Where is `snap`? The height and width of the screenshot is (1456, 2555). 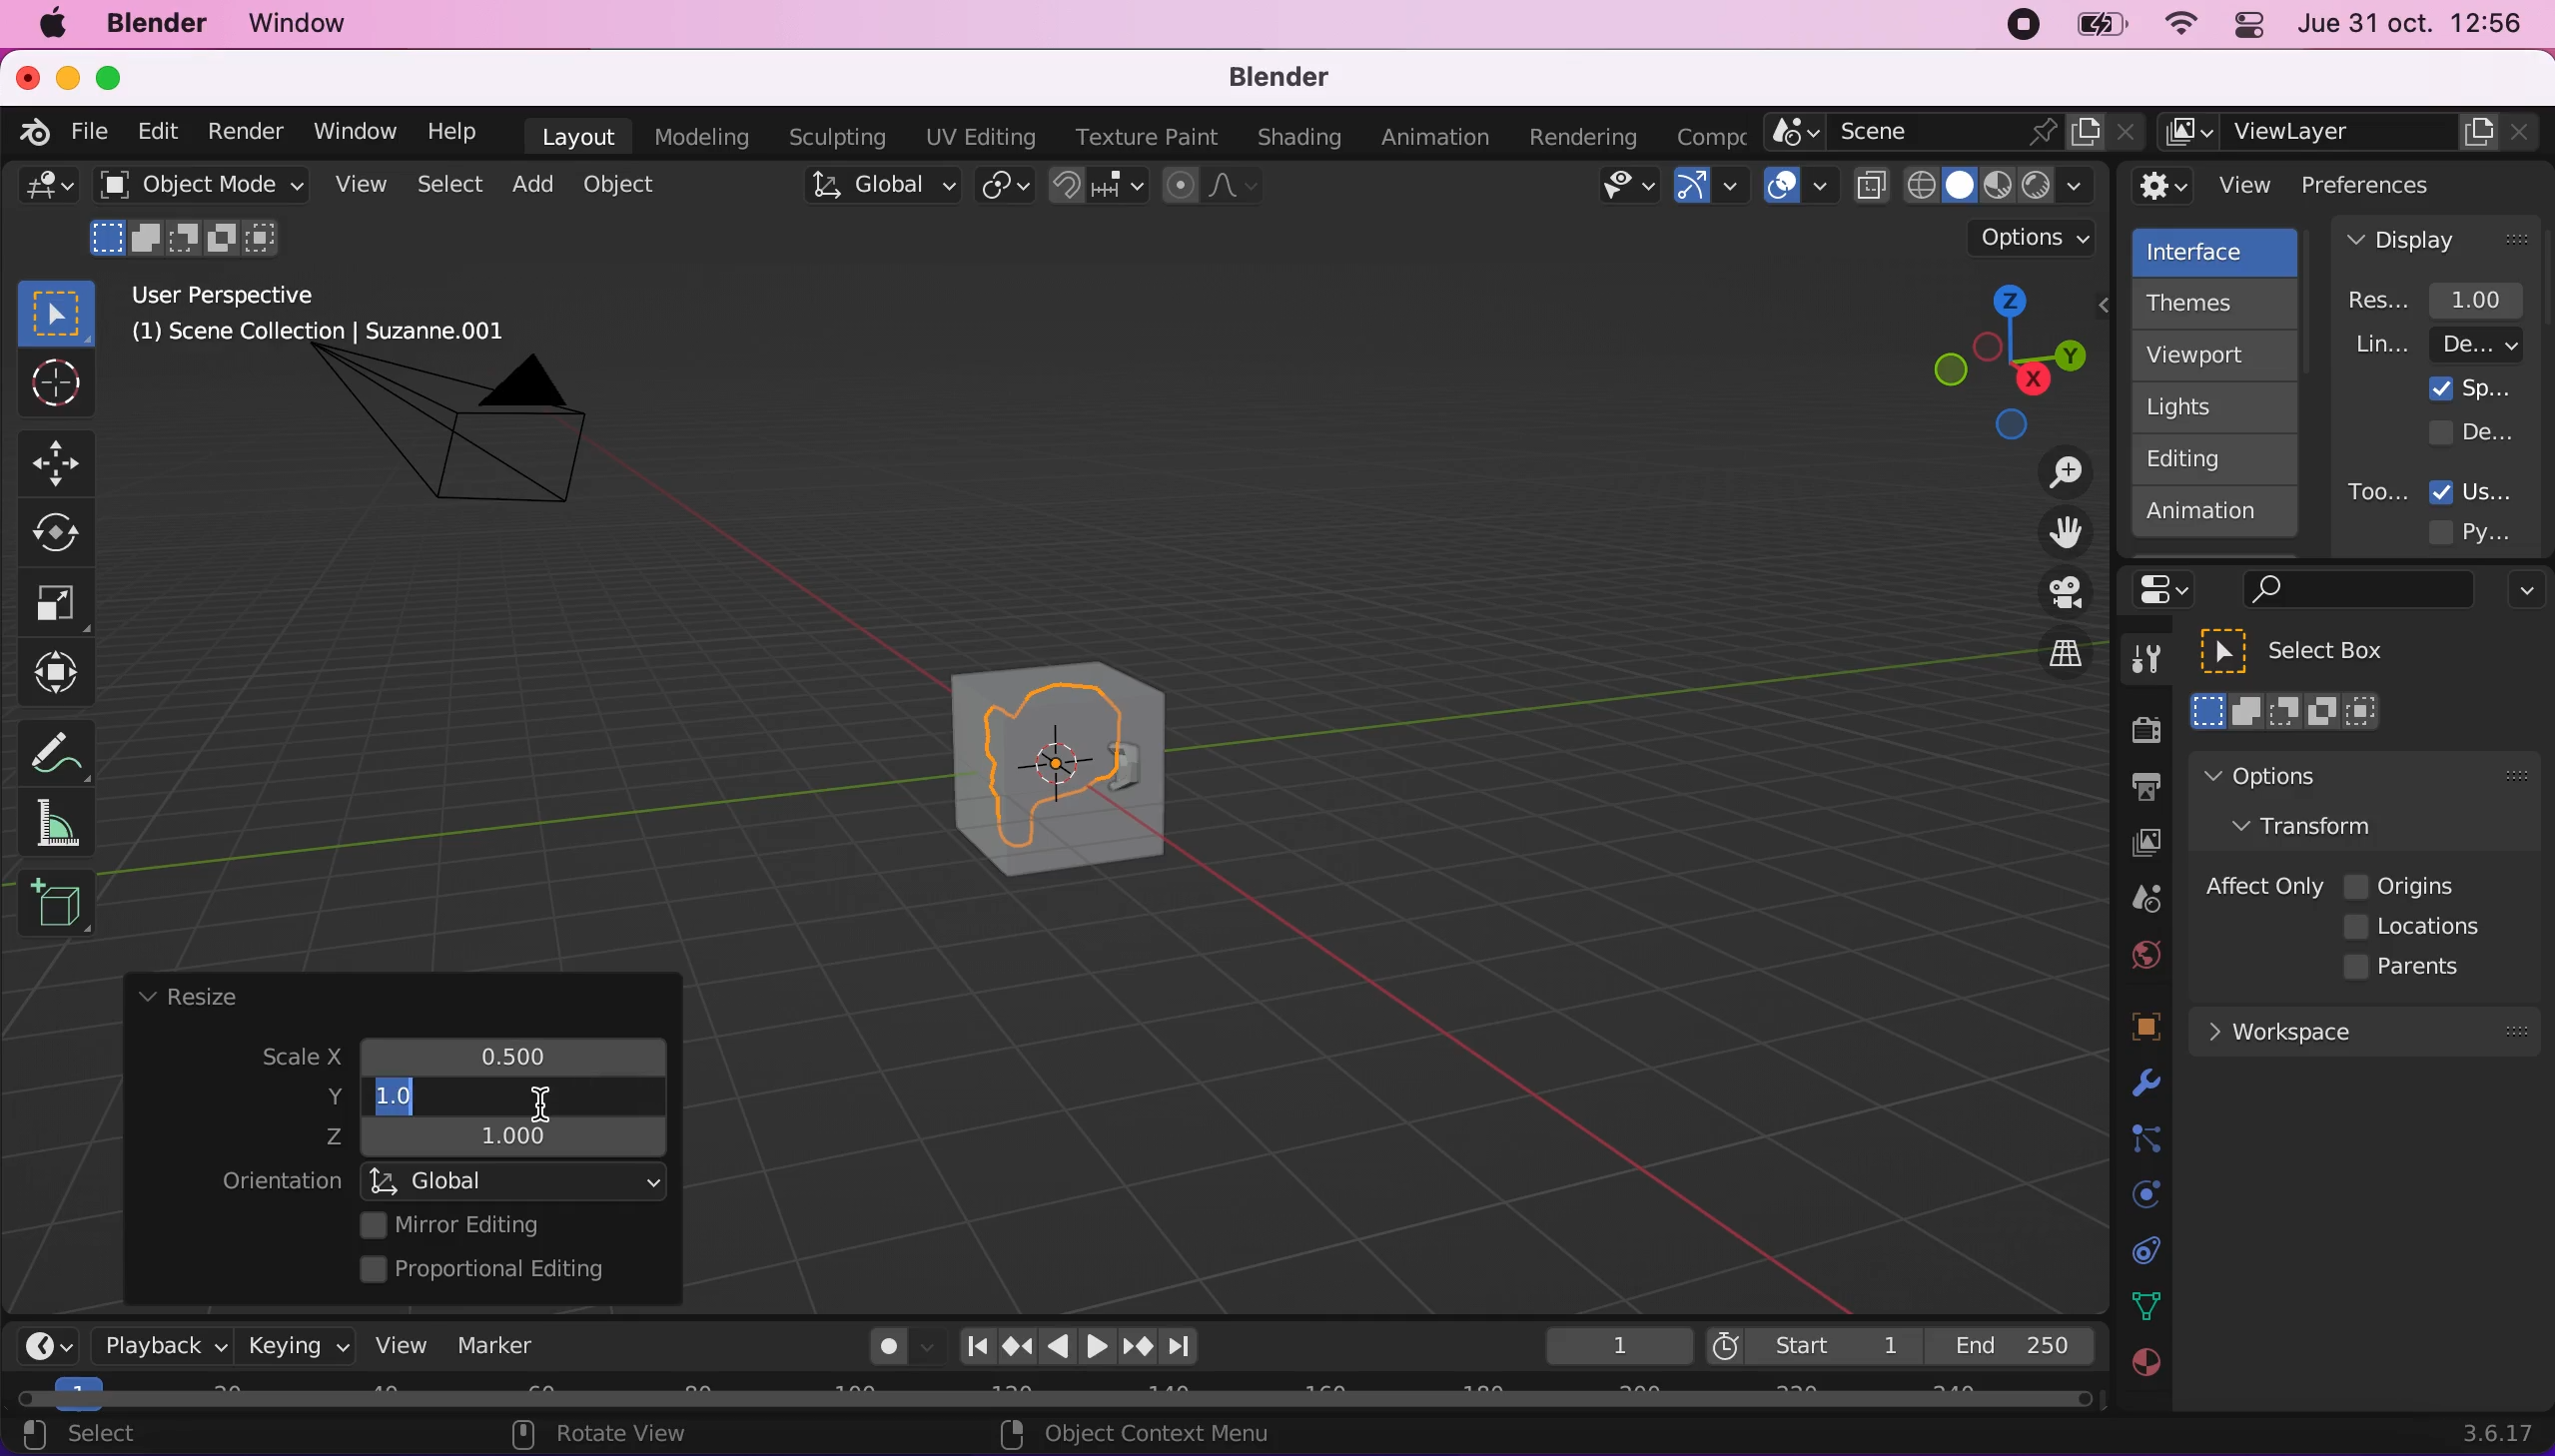 snap is located at coordinates (1100, 186).